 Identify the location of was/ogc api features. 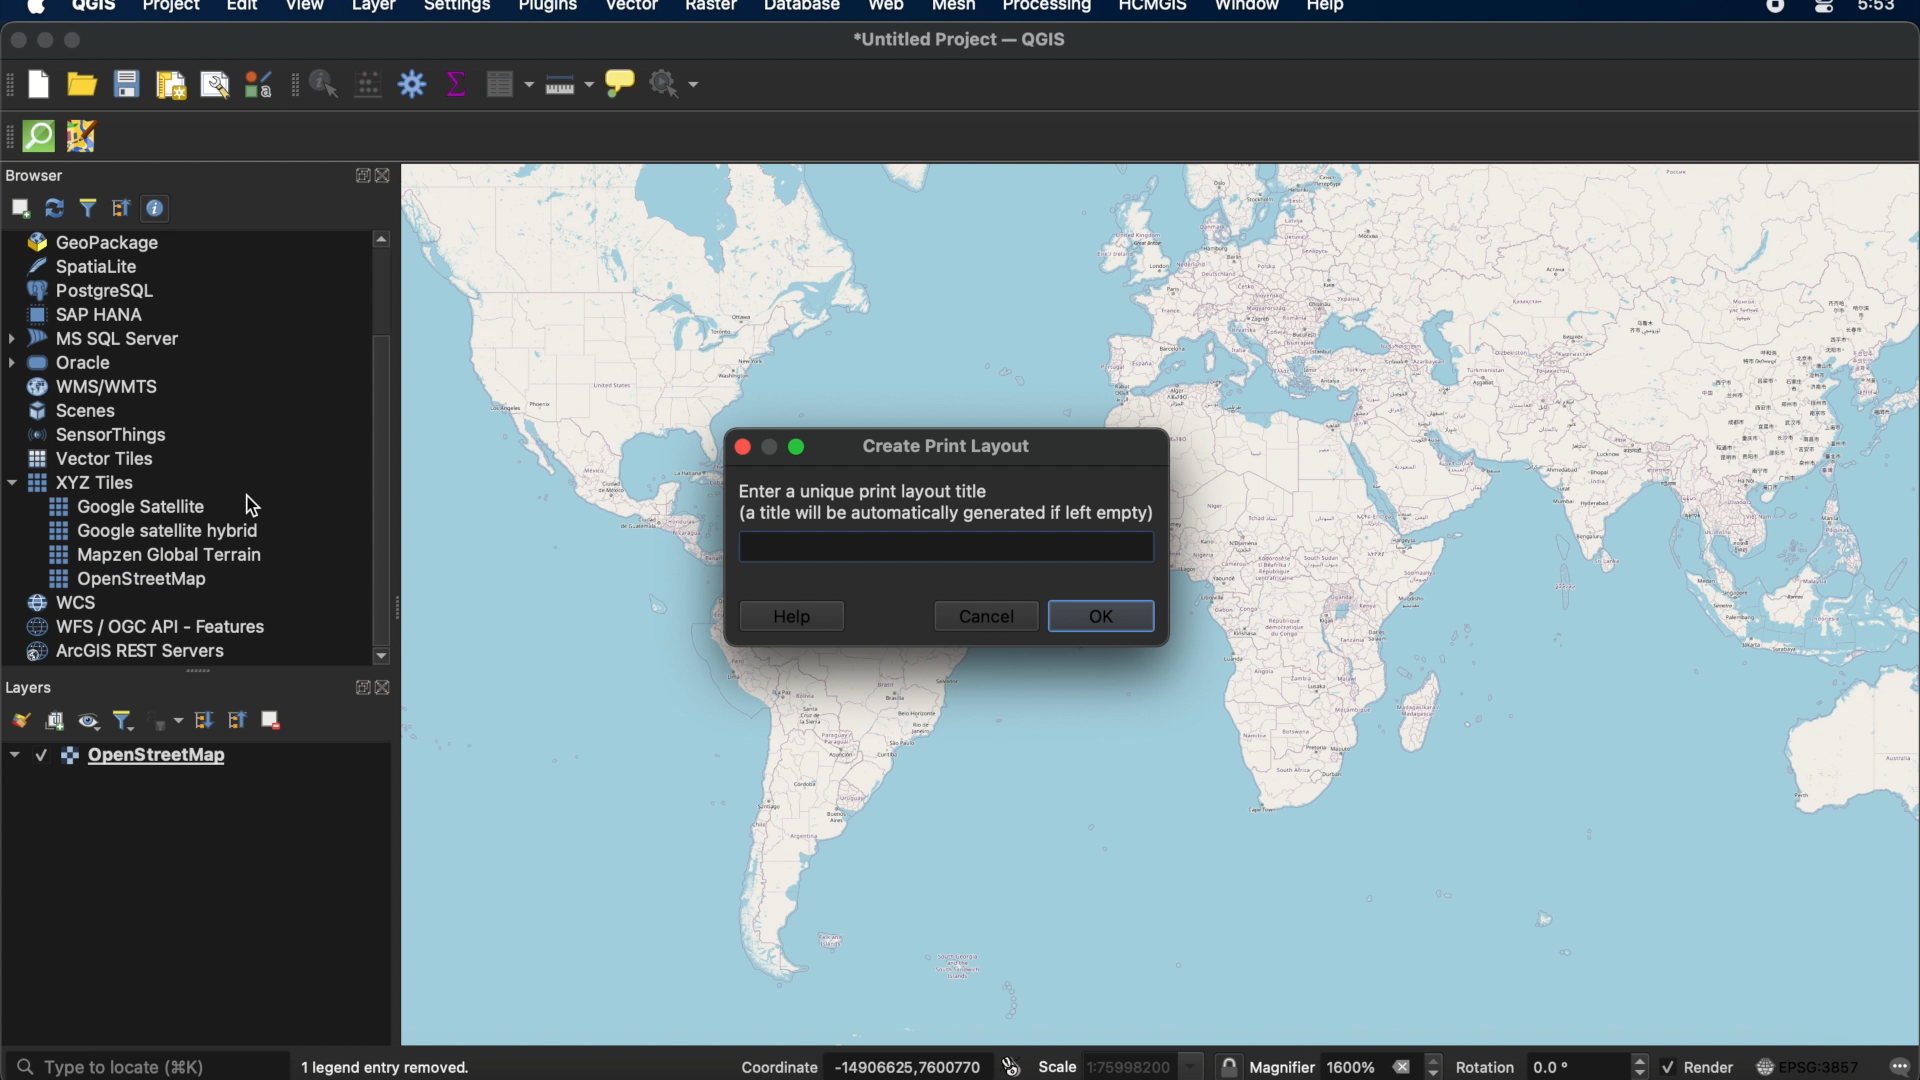
(149, 626).